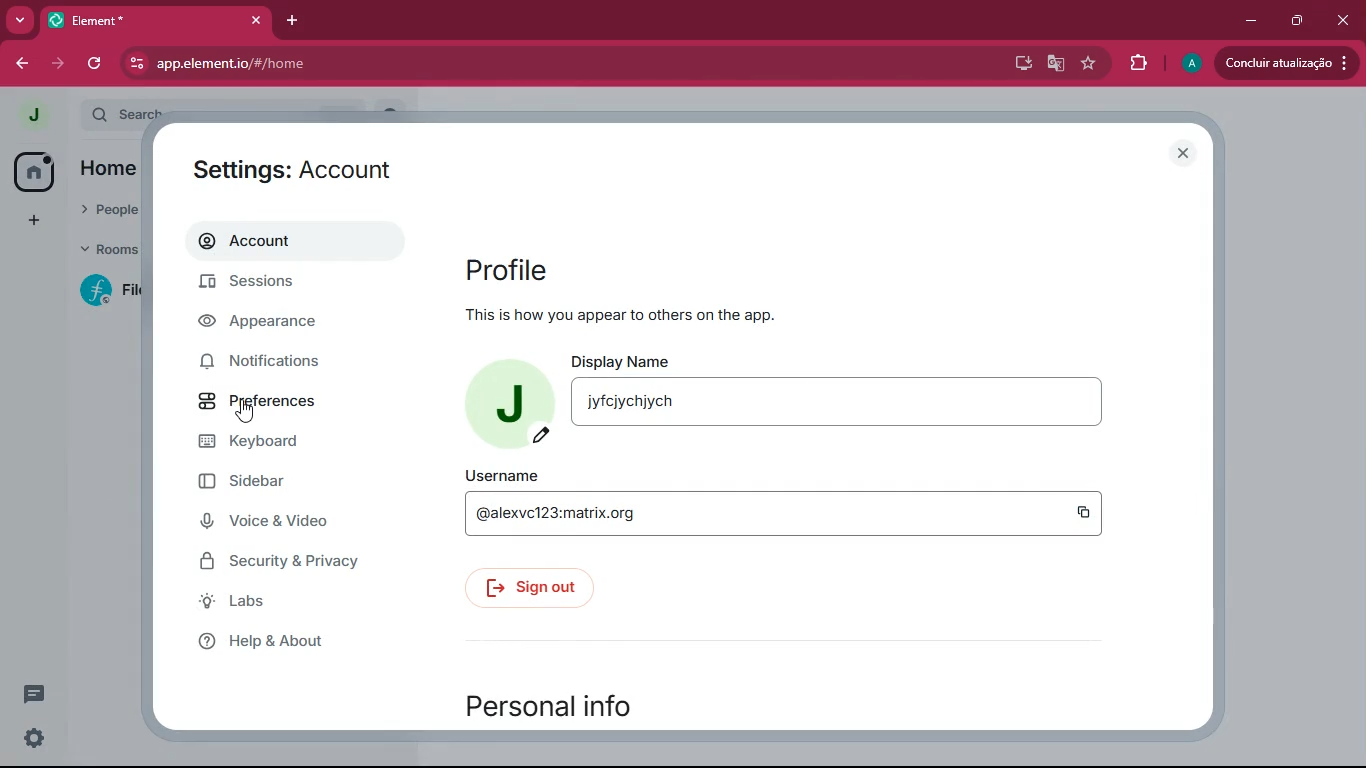  Describe the element at coordinates (1054, 64) in the screenshot. I see `google translate` at that location.